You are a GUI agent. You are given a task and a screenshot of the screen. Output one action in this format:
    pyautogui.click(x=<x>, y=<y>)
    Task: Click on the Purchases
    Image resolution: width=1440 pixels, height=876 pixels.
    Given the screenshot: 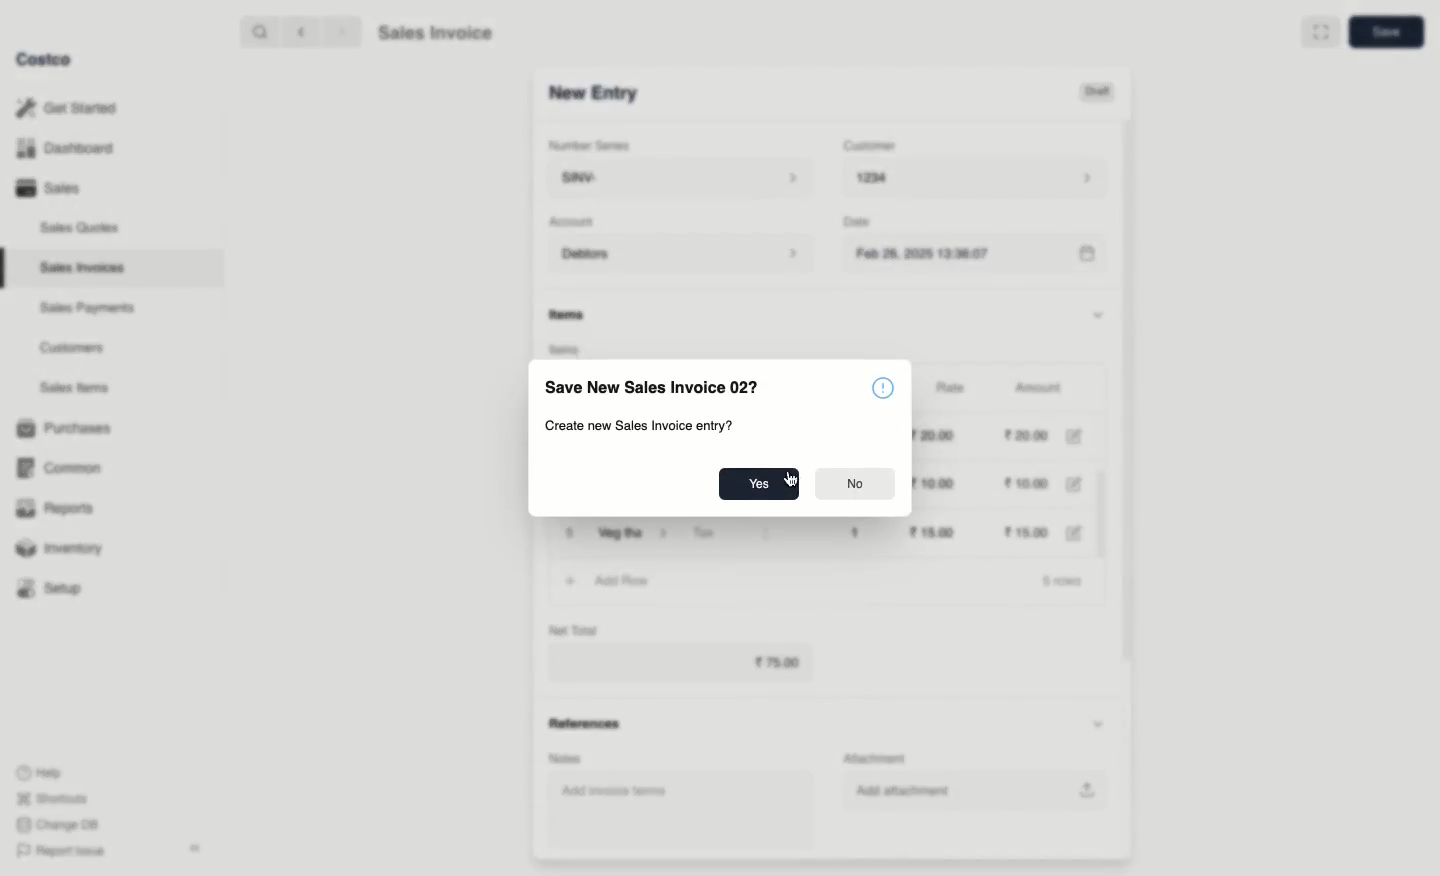 What is the action you would take?
    pyautogui.click(x=69, y=428)
    